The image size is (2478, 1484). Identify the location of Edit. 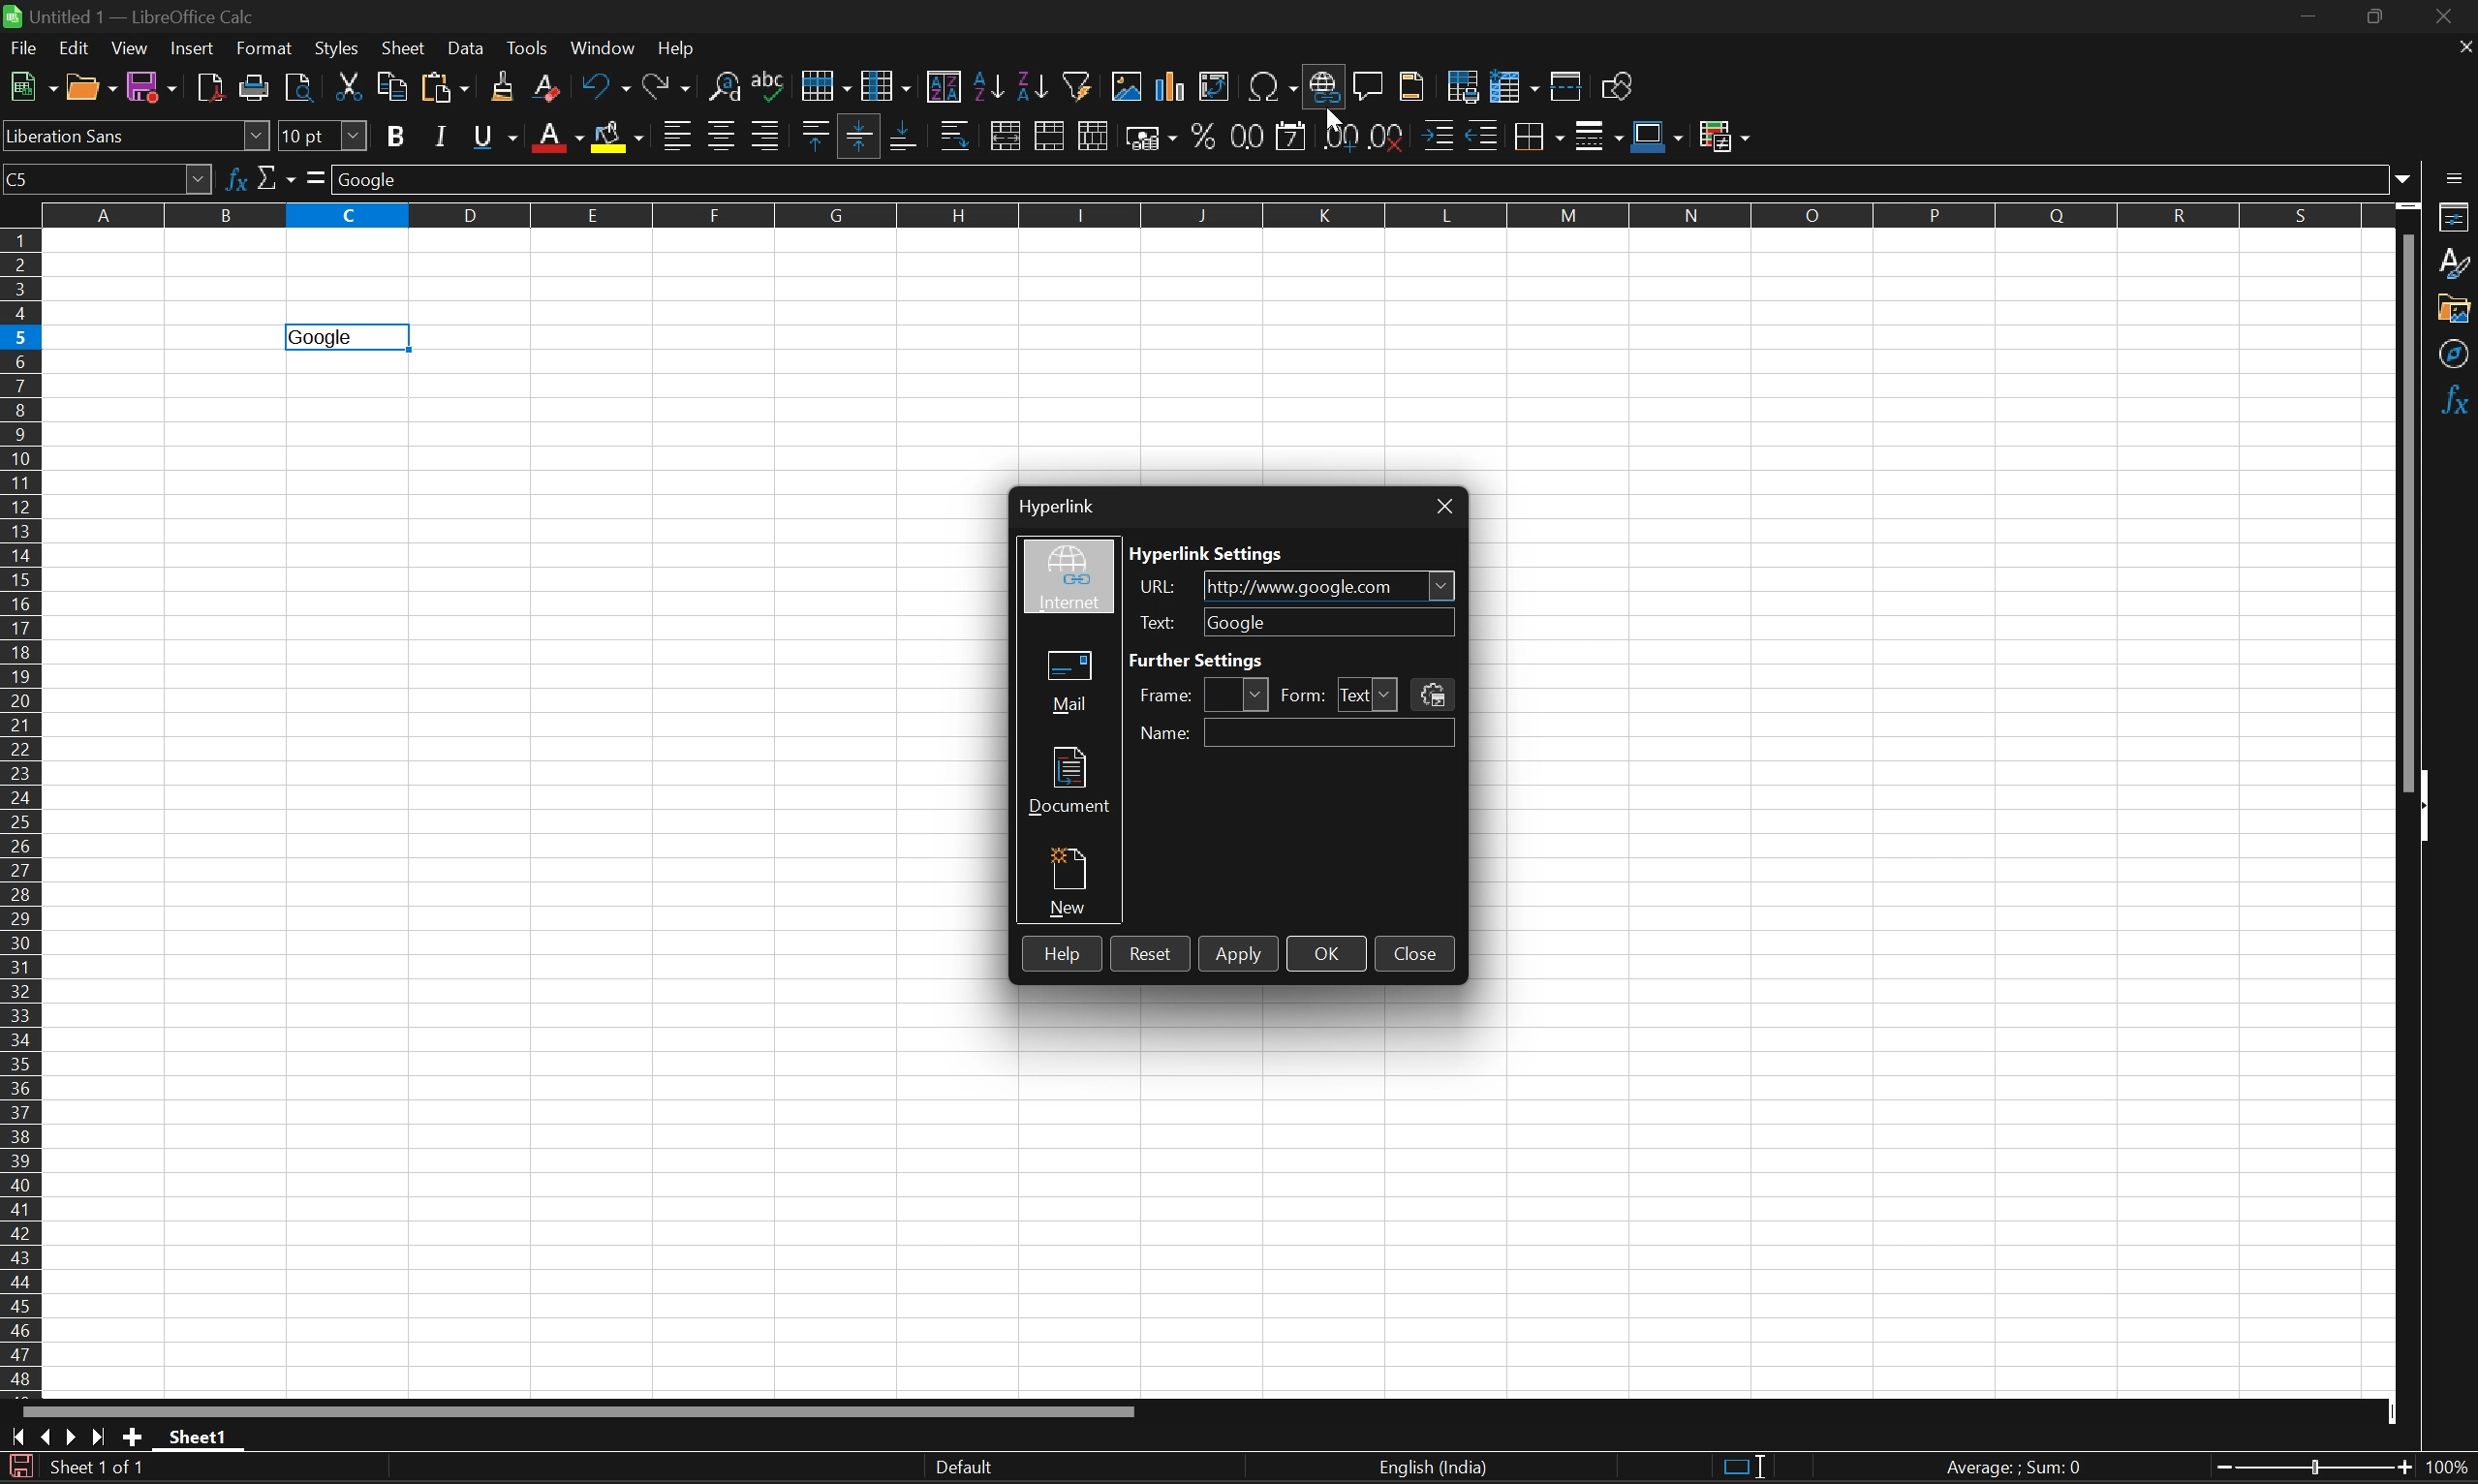
(79, 49).